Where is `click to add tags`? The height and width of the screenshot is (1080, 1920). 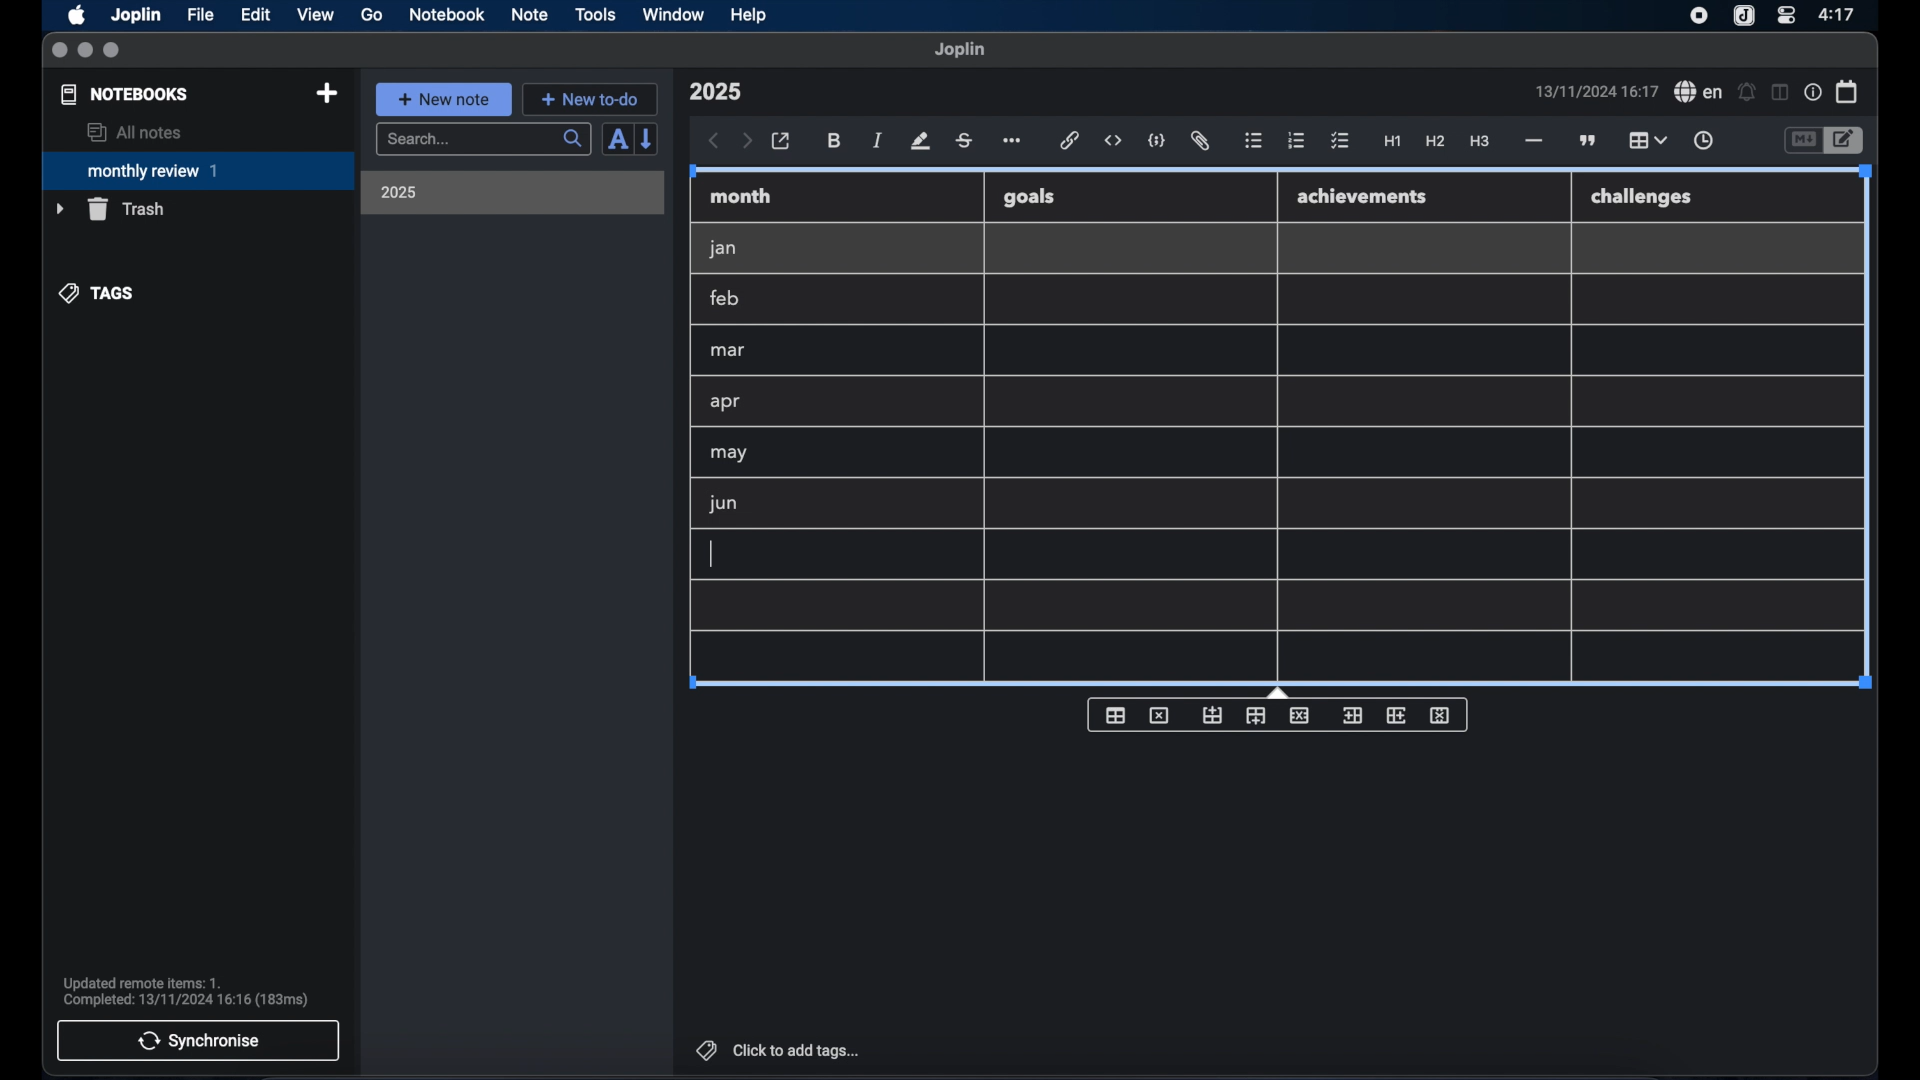
click to add tags is located at coordinates (780, 1050).